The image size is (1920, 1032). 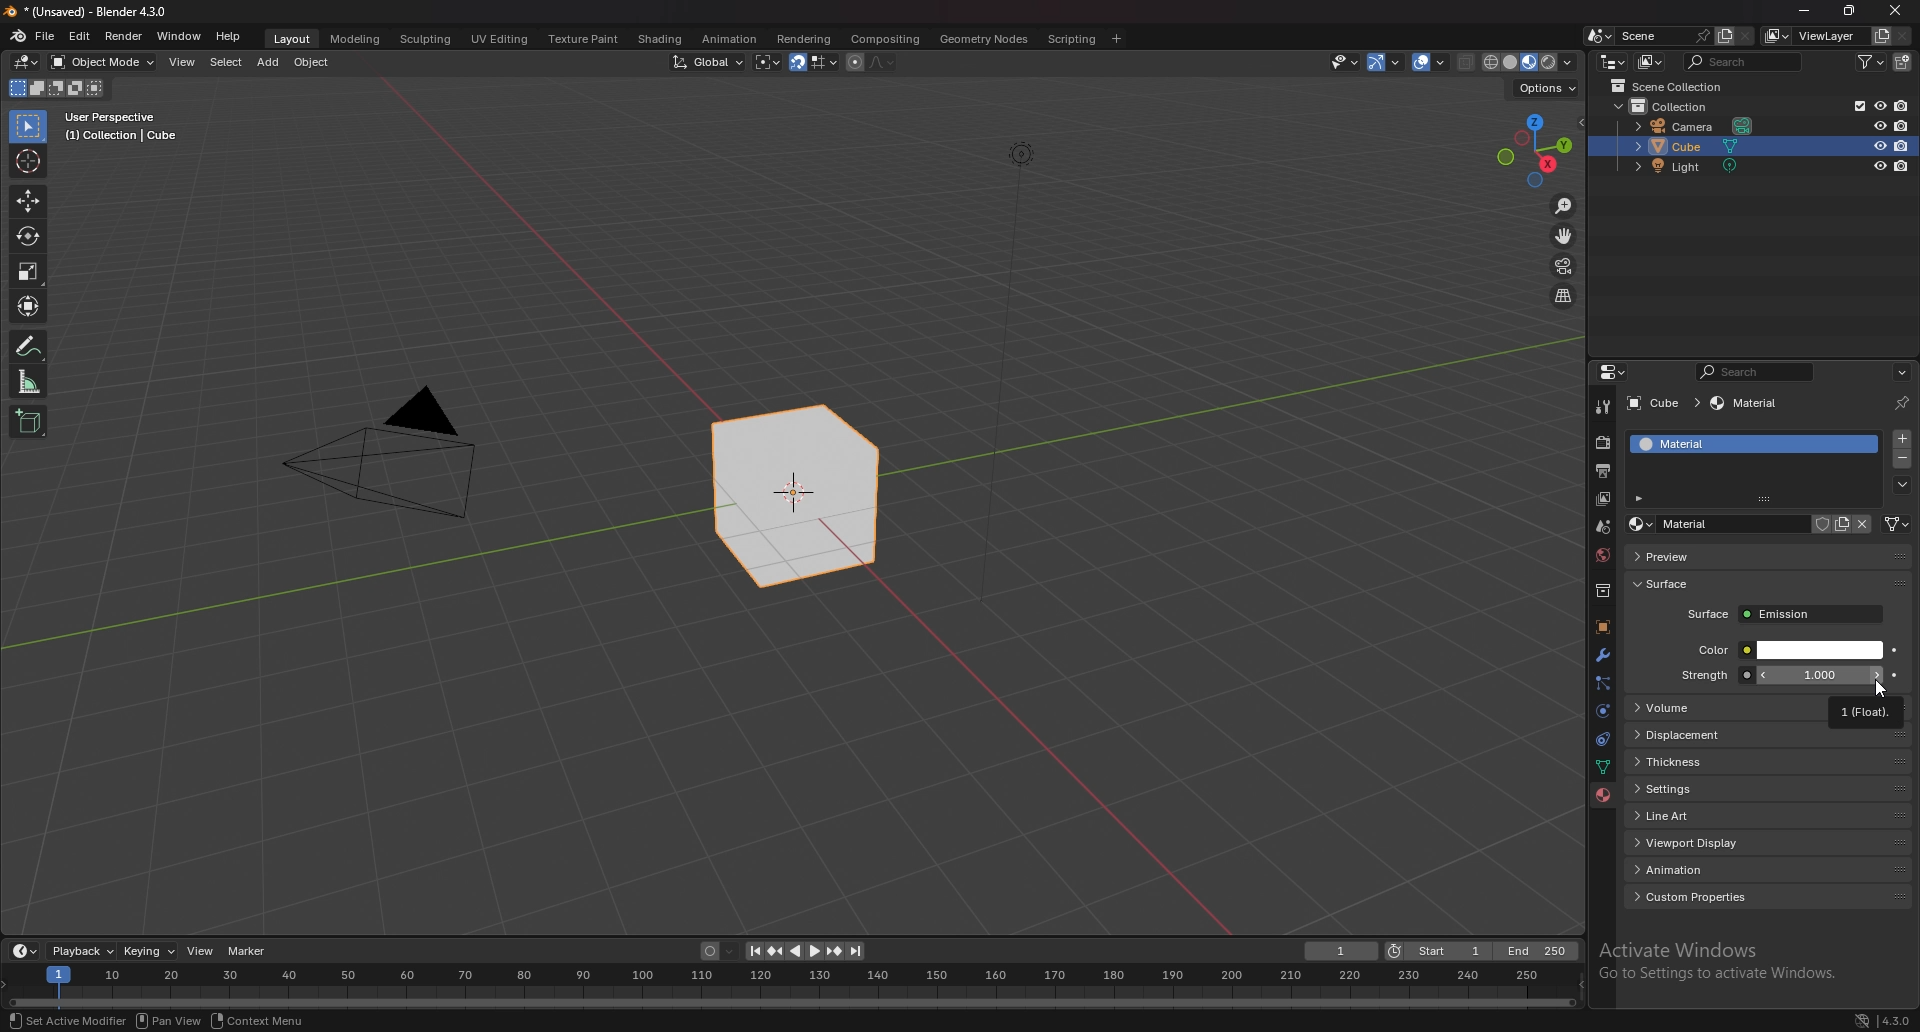 What do you see at coordinates (1605, 499) in the screenshot?
I see `viewlayer` at bounding box center [1605, 499].